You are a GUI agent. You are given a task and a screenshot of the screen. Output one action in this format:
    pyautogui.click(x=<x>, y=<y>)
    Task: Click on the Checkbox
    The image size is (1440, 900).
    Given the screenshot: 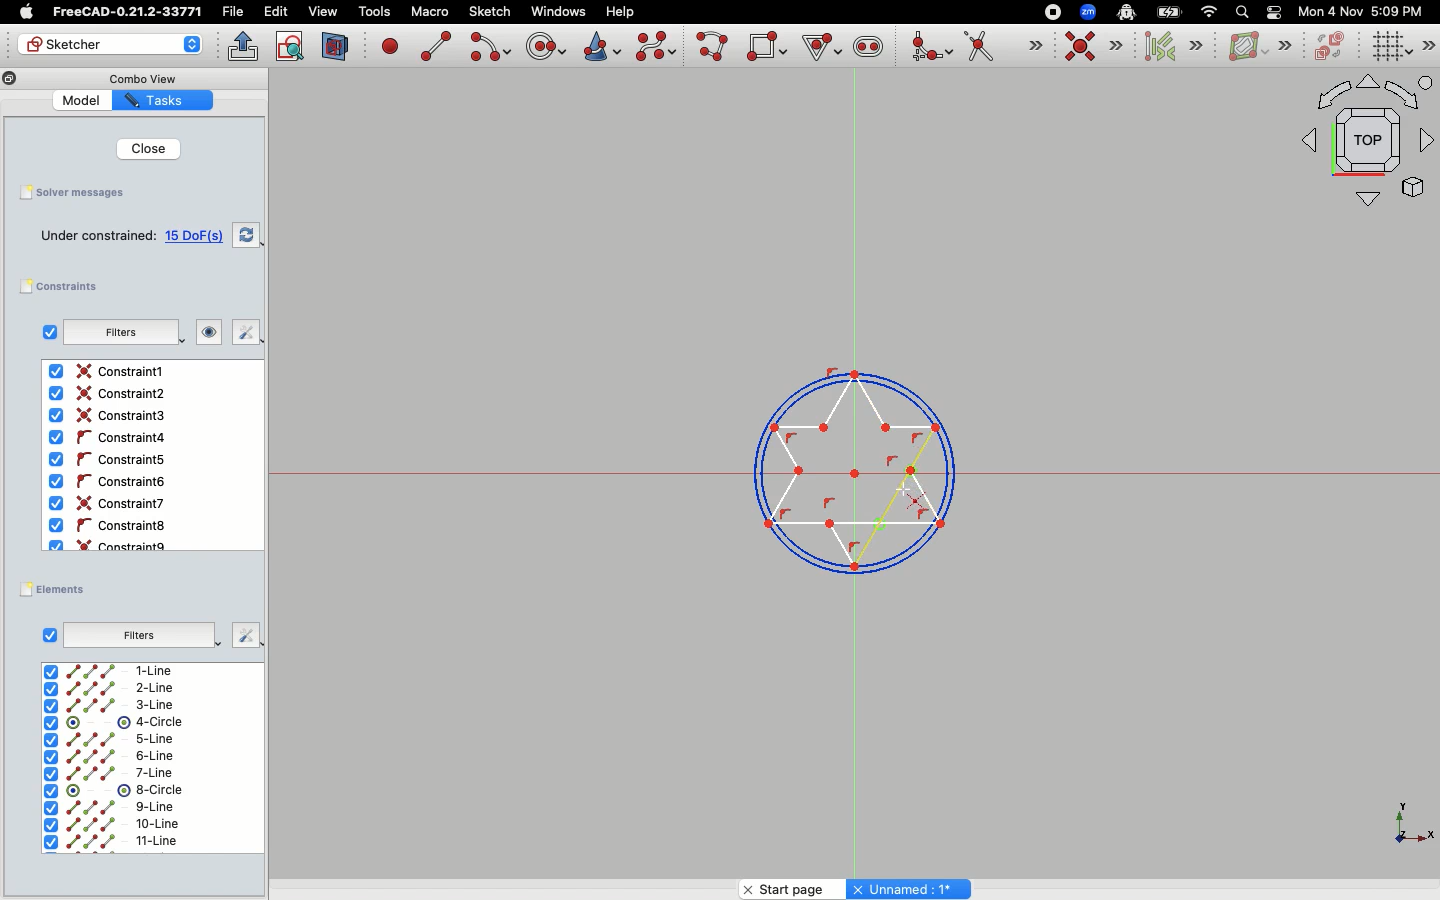 What is the action you would take?
    pyautogui.click(x=50, y=634)
    